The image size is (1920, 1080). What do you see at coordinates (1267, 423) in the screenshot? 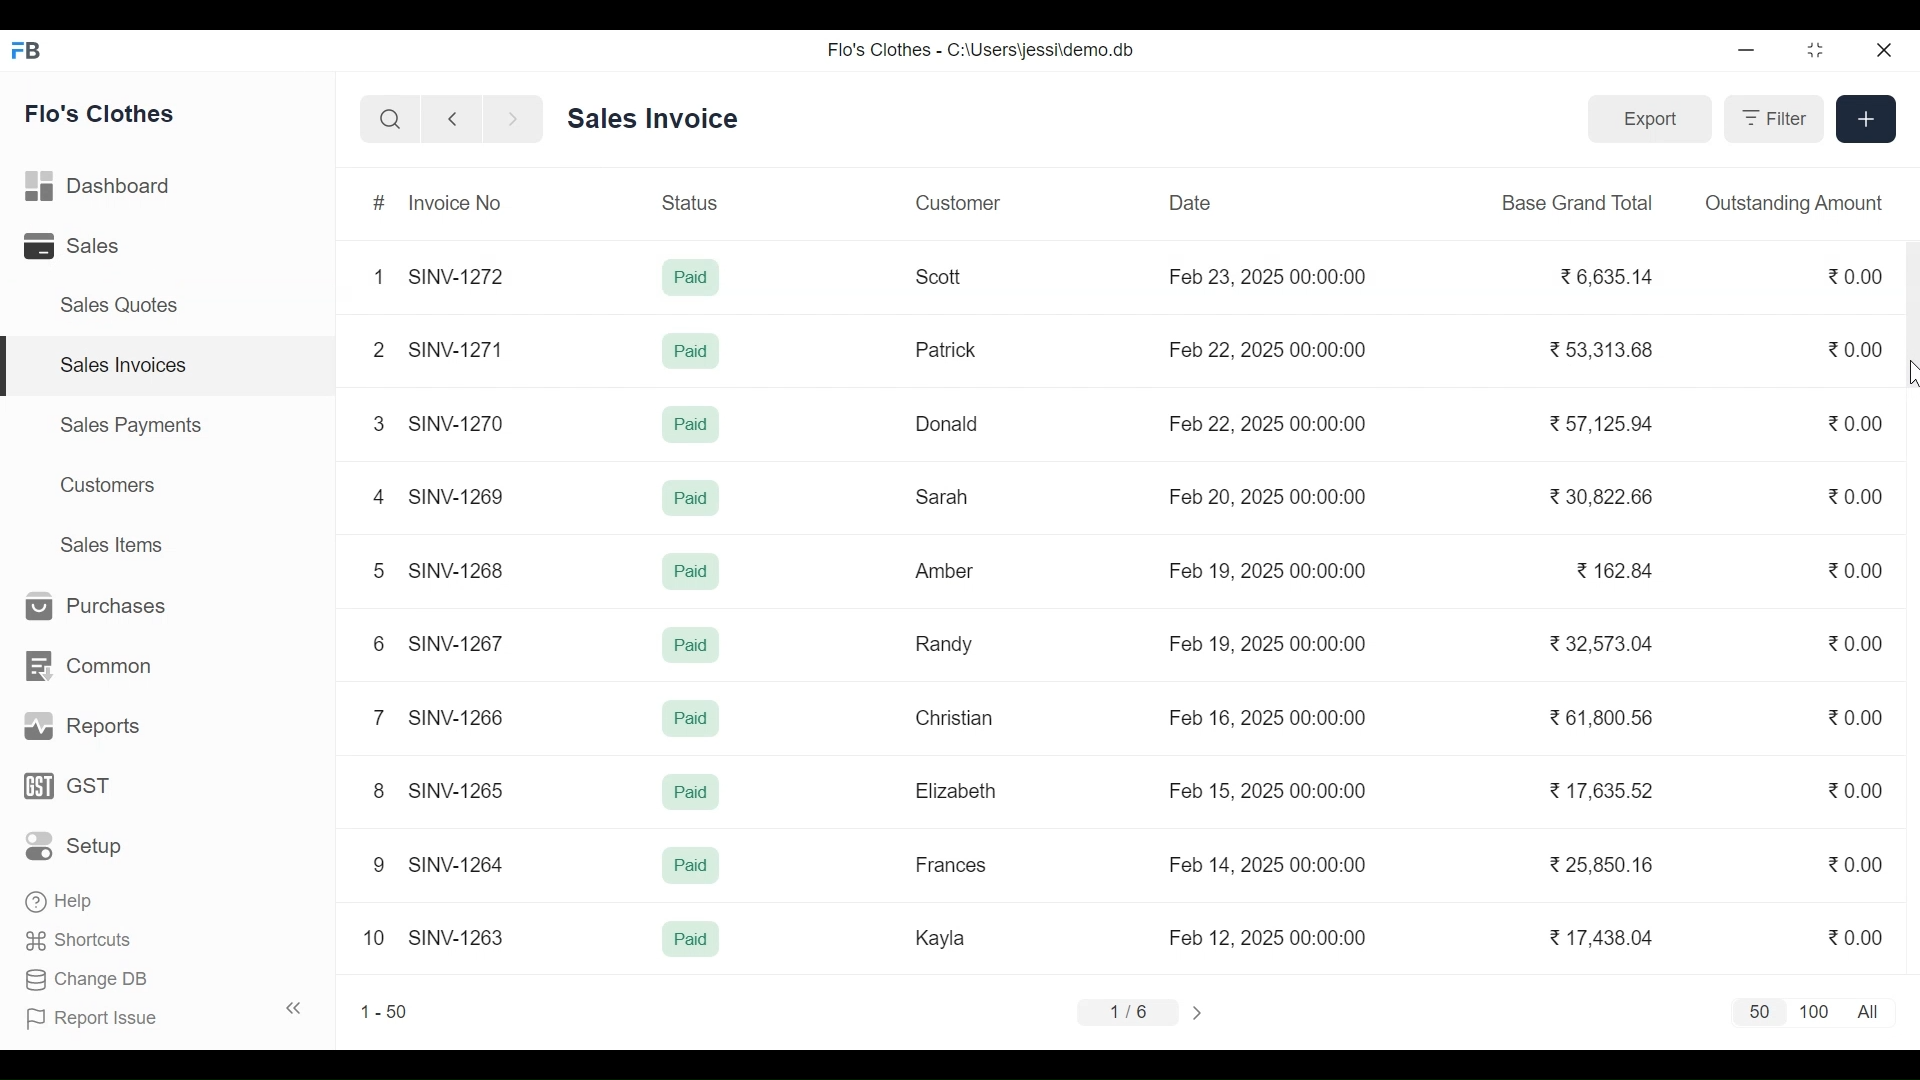
I see `Feb 22, 2025 00:00:00` at bounding box center [1267, 423].